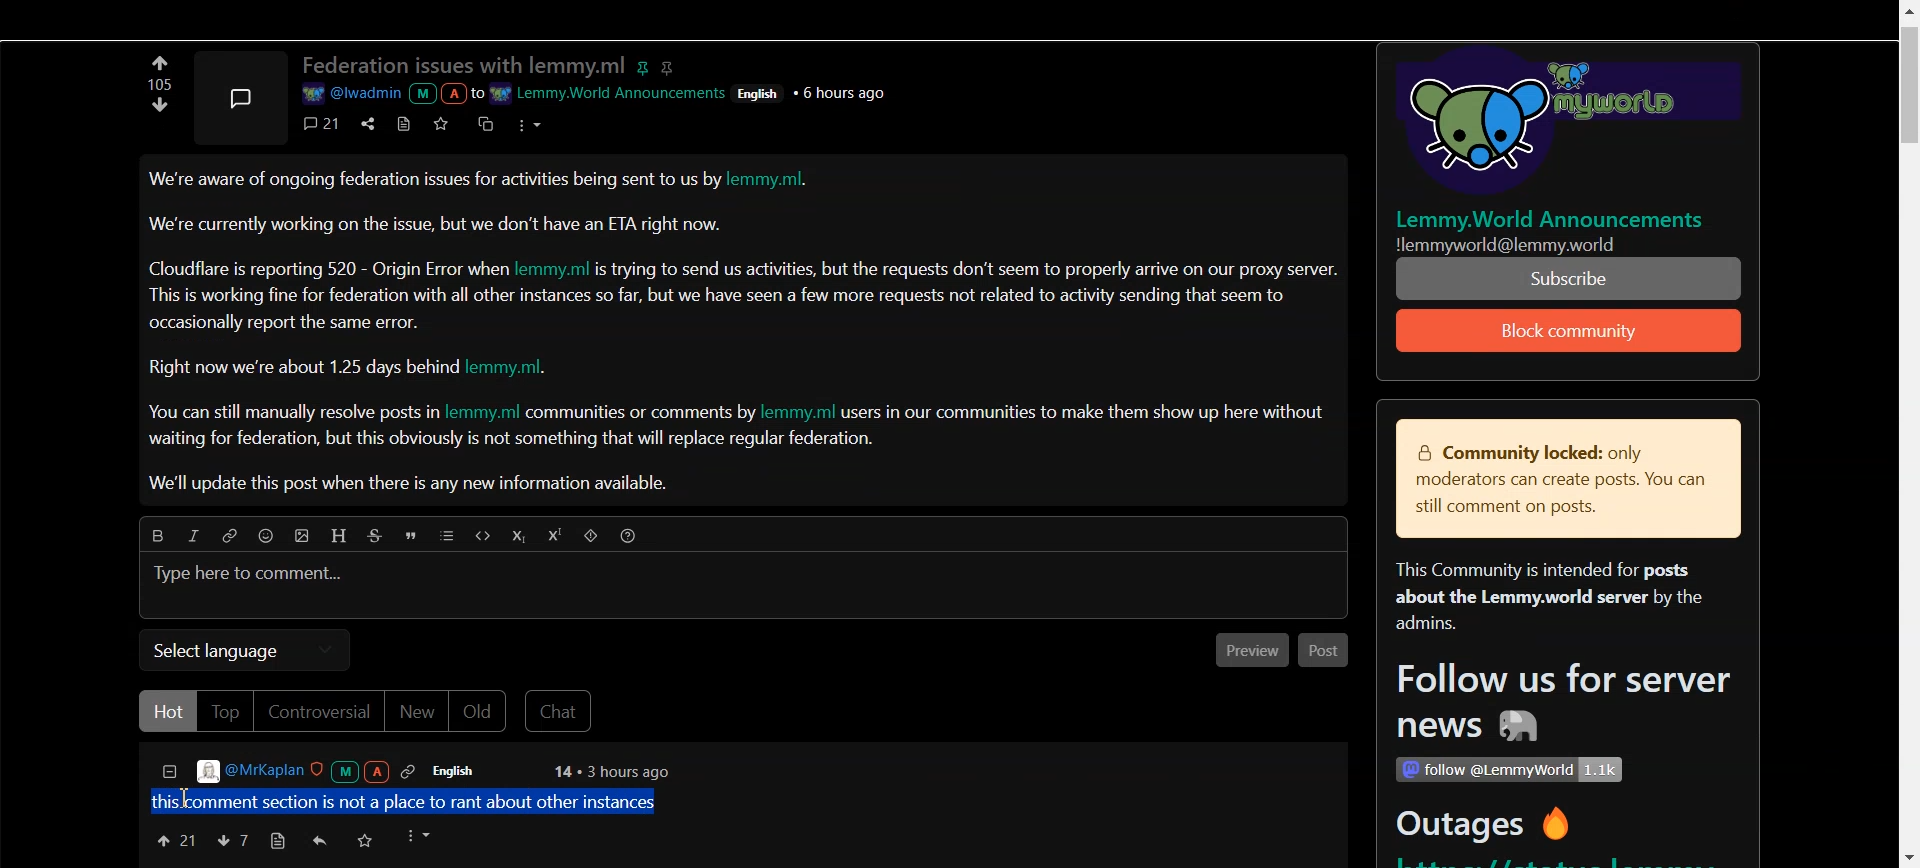 The height and width of the screenshot is (868, 1920). What do you see at coordinates (288, 415) in the screenshot?
I see `You can still manually resolve posts in` at bounding box center [288, 415].